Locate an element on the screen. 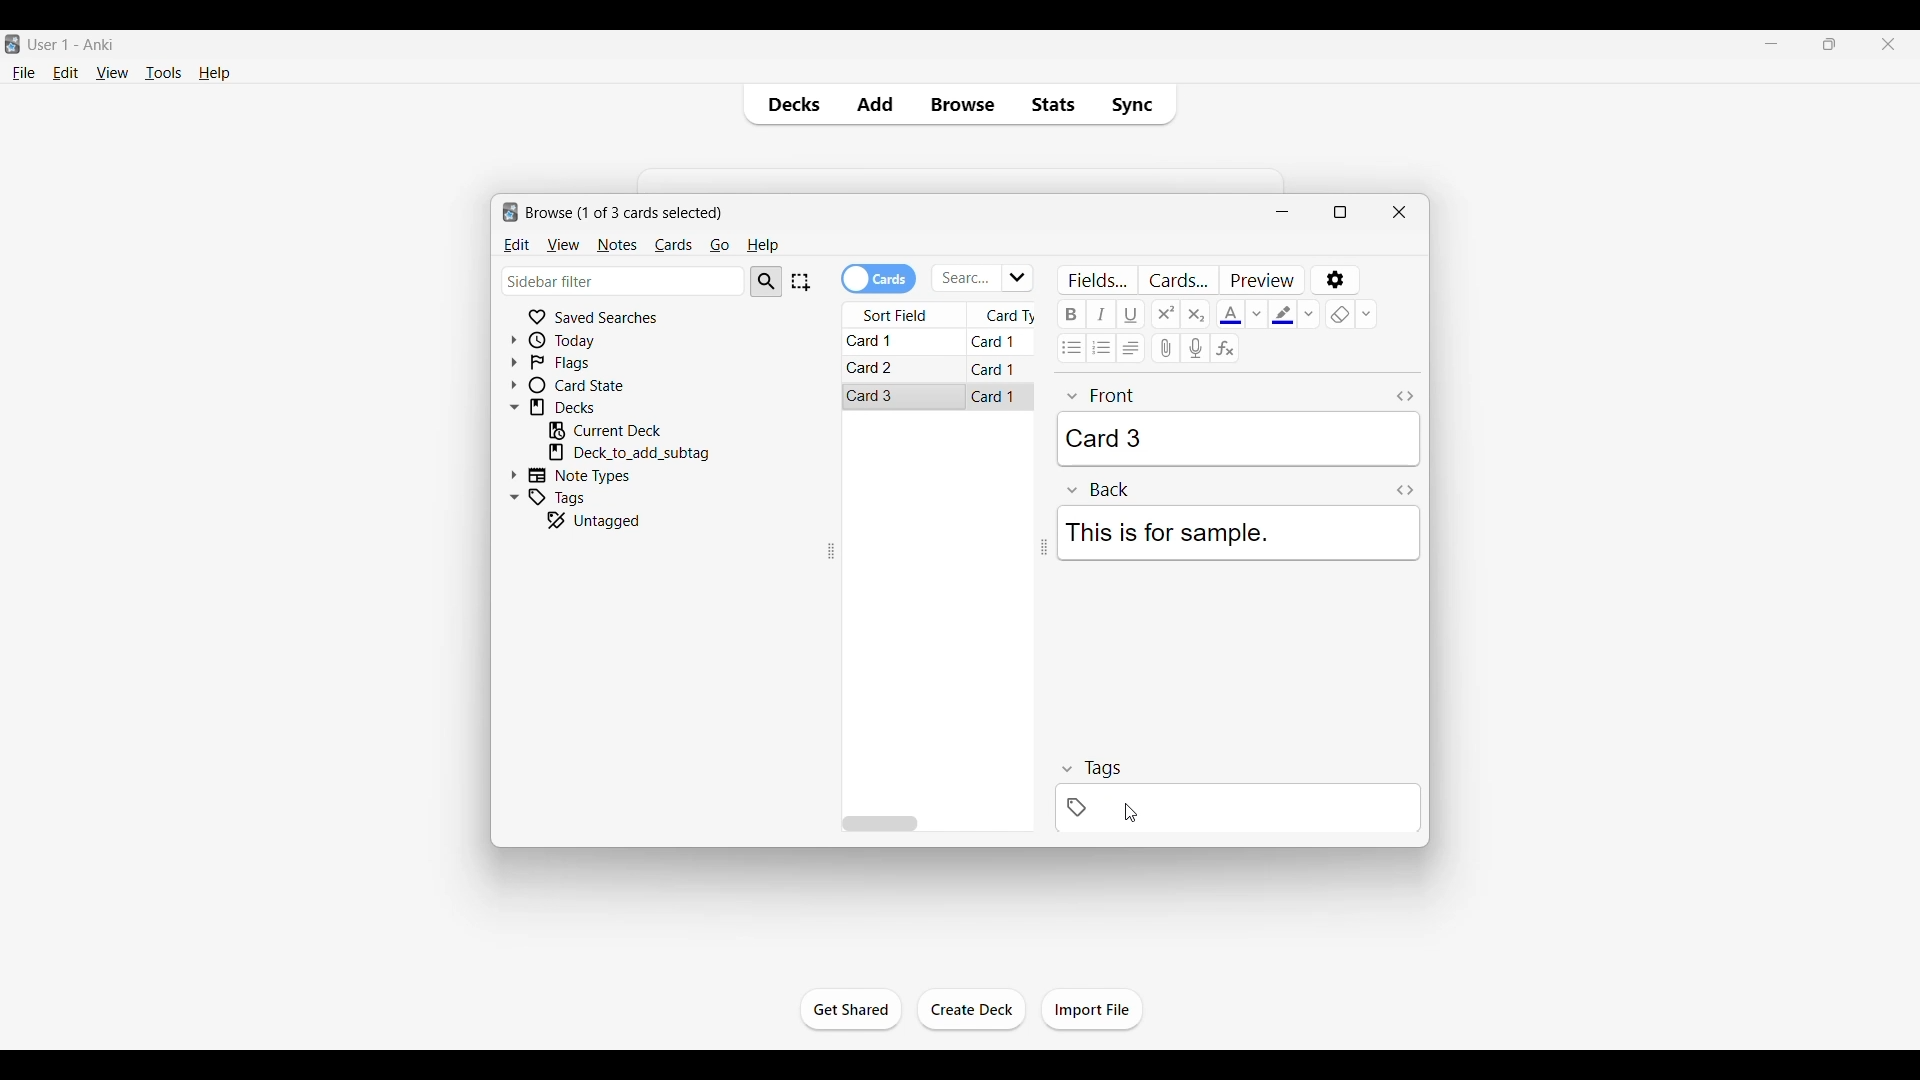  Minimize is located at coordinates (1771, 43).